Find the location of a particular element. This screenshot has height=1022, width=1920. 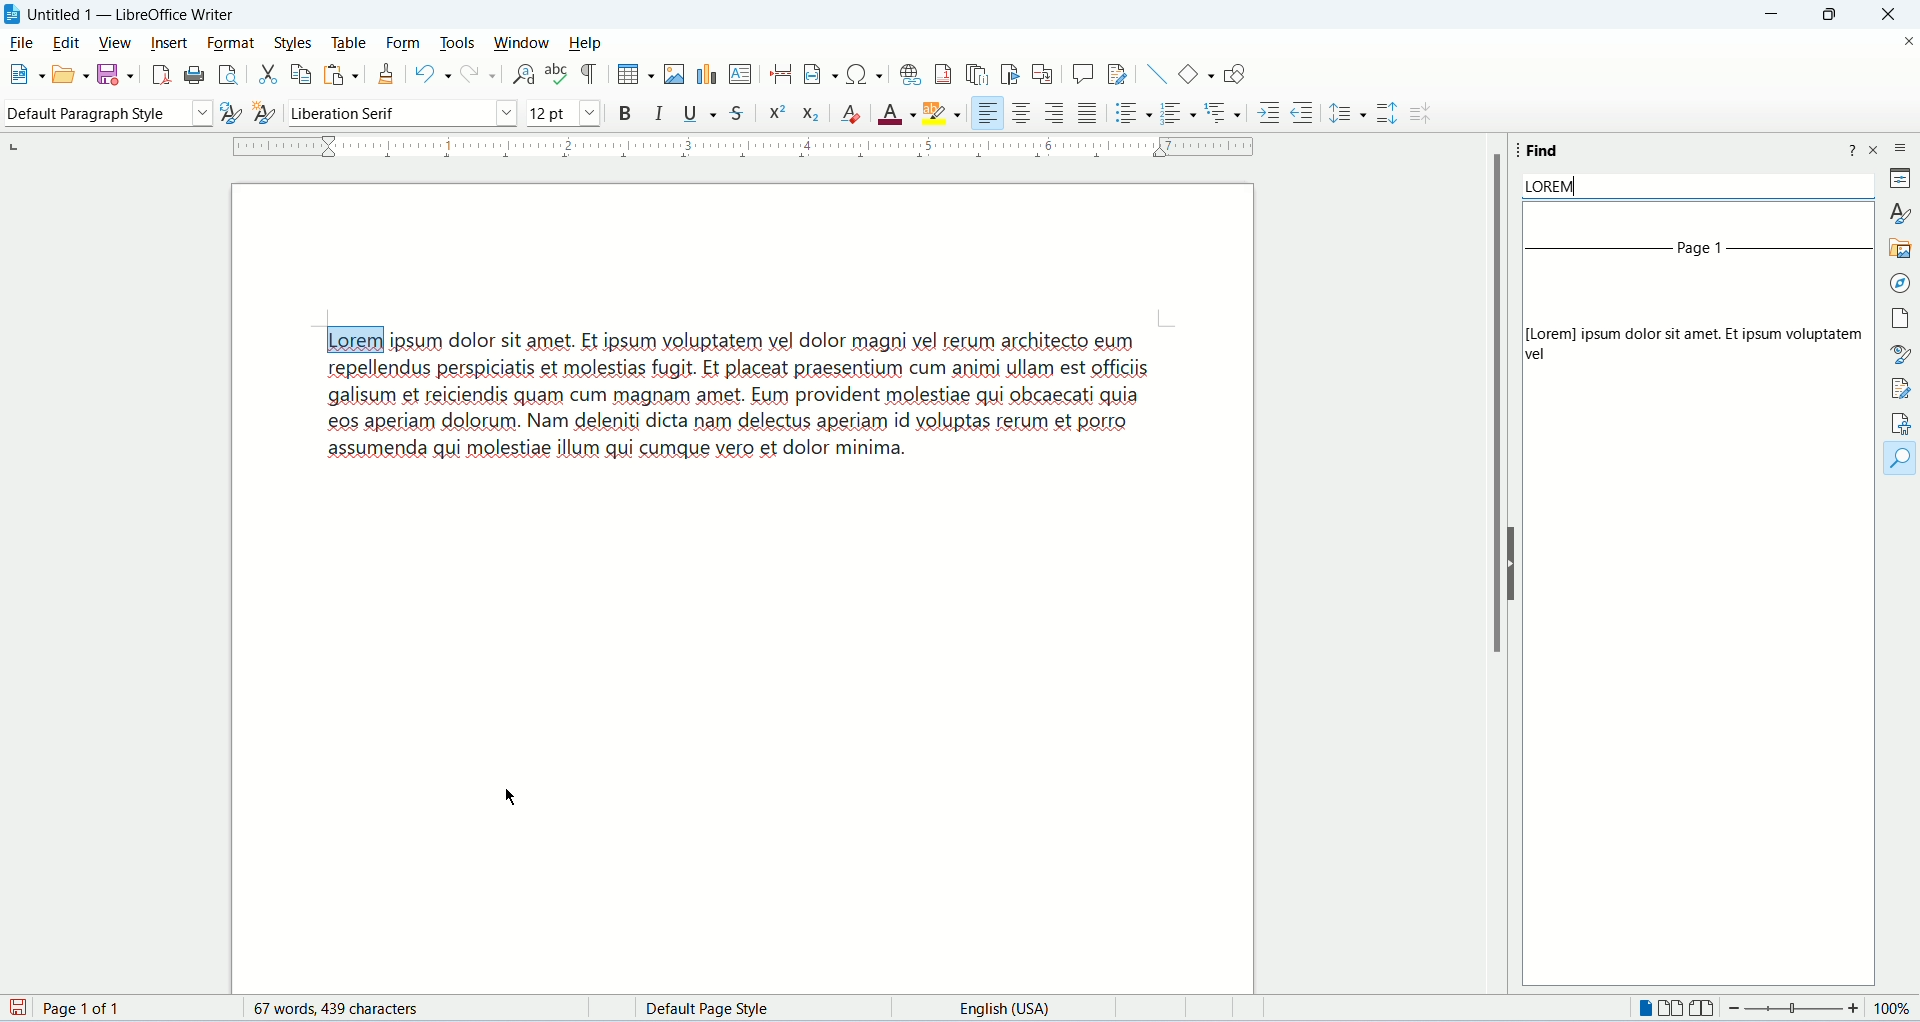

help is located at coordinates (588, 43).